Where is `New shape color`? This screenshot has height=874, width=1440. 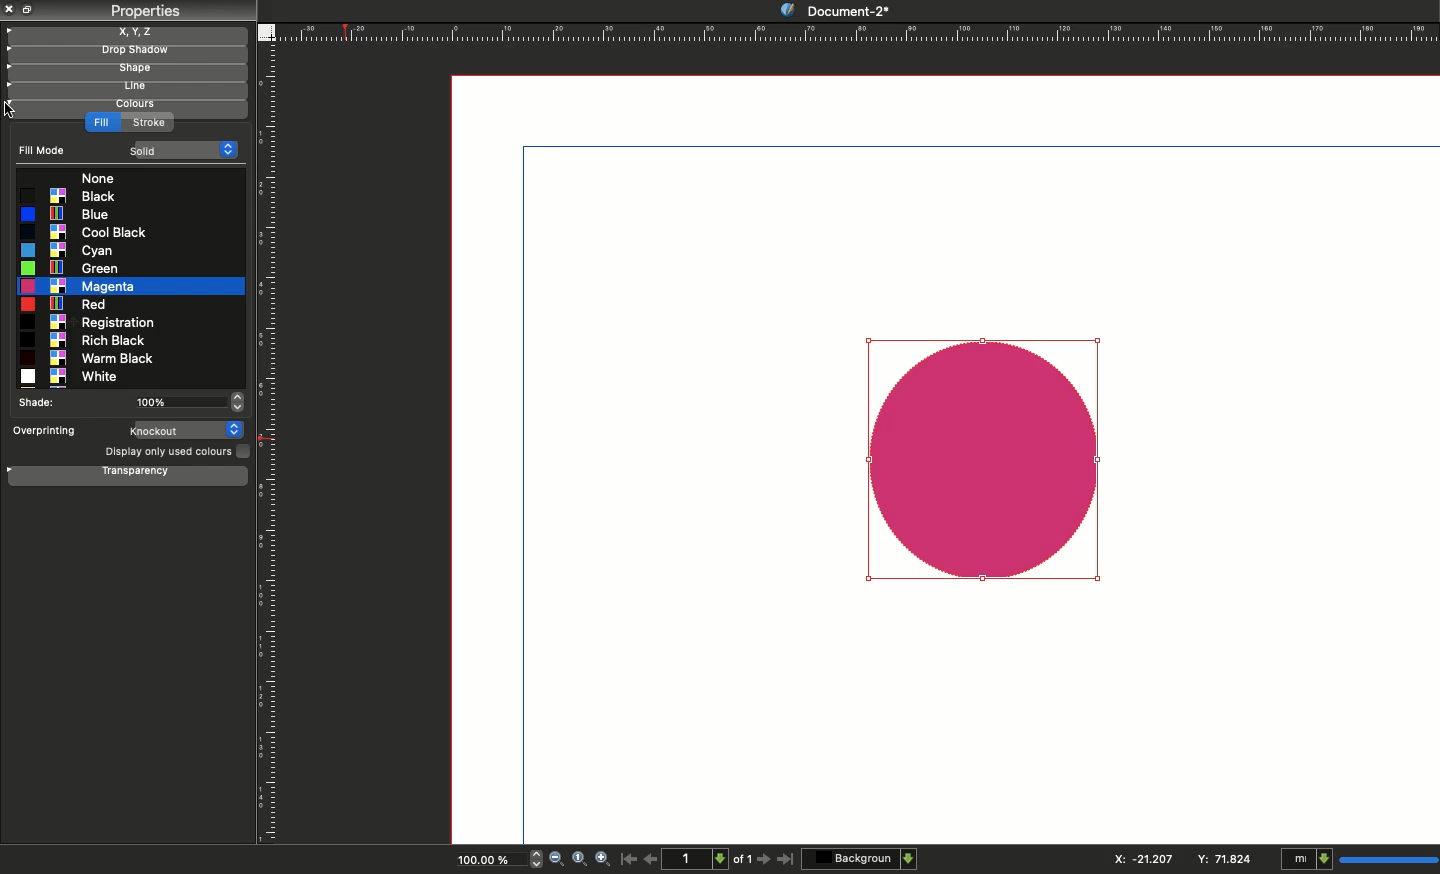 New shape color is located at coordinates (992, 461).